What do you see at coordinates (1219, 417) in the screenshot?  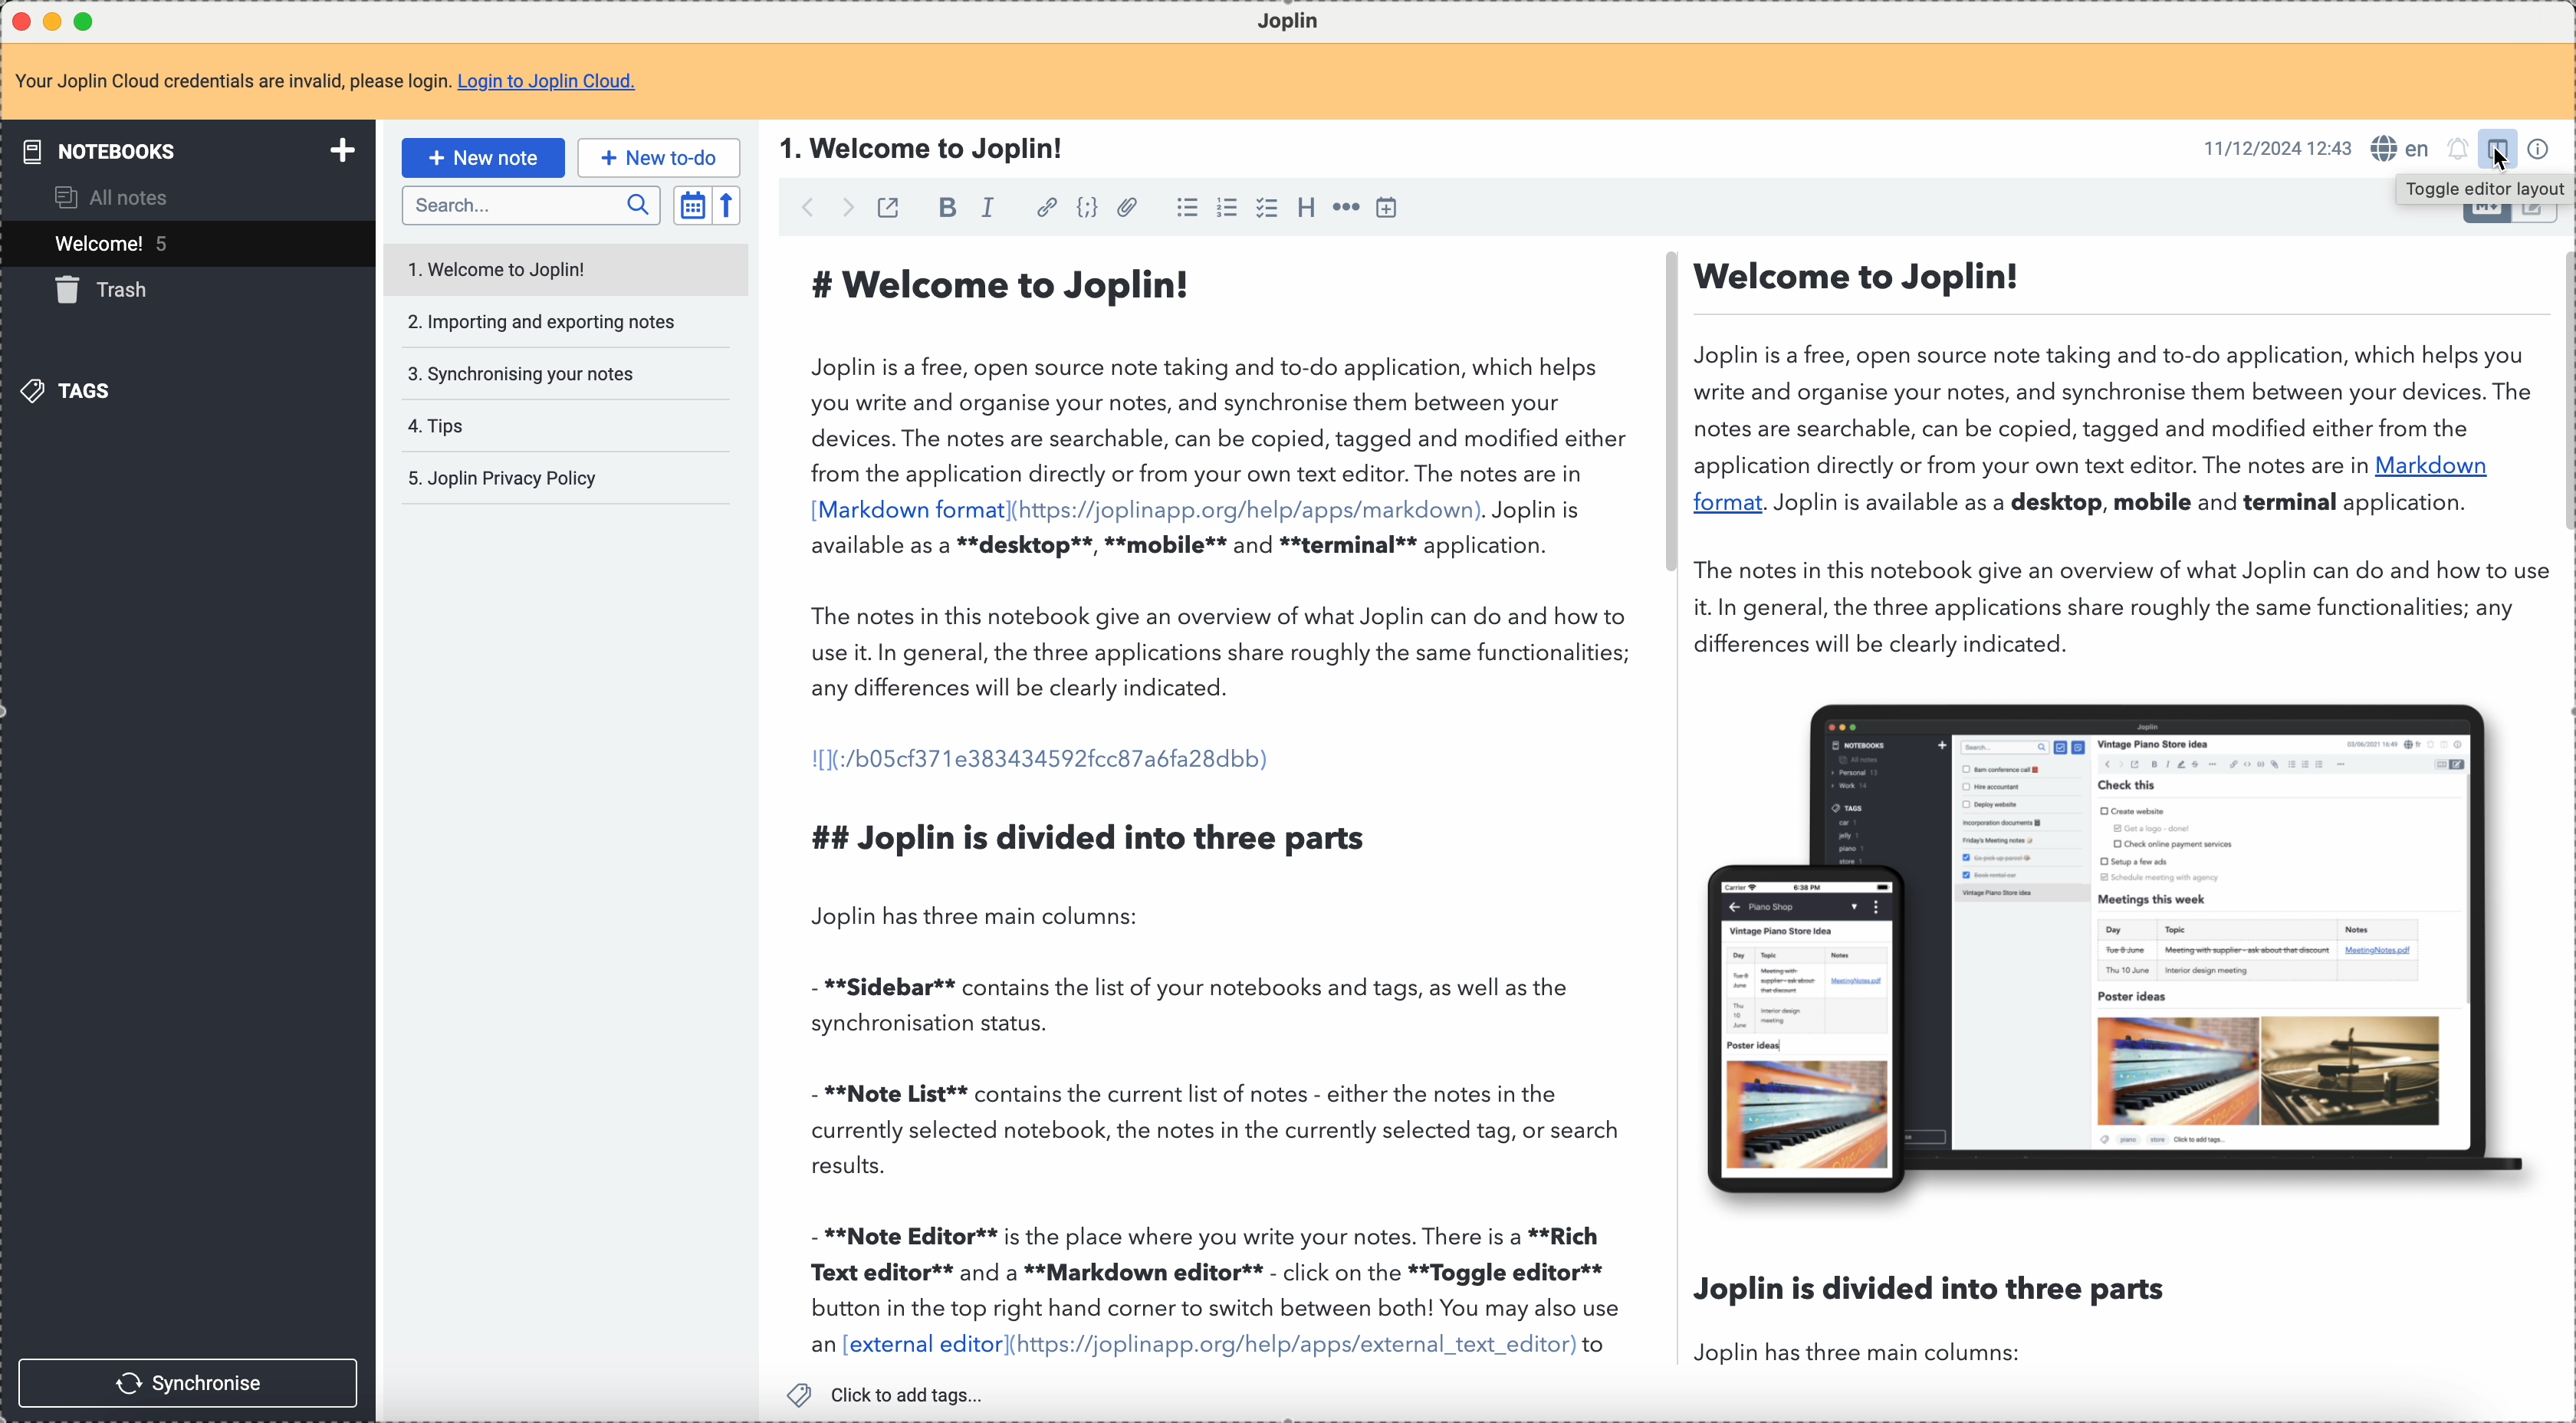 I see `Joplin is a free, open source note taking and to-do application, which helps
you write and organise your notes, and synchronise them between your
devices. The notes are searchable, can be copied, tagged and modified either
from the application directly or from your own text editor. The notes are in` at bounding box center [1219, 417].